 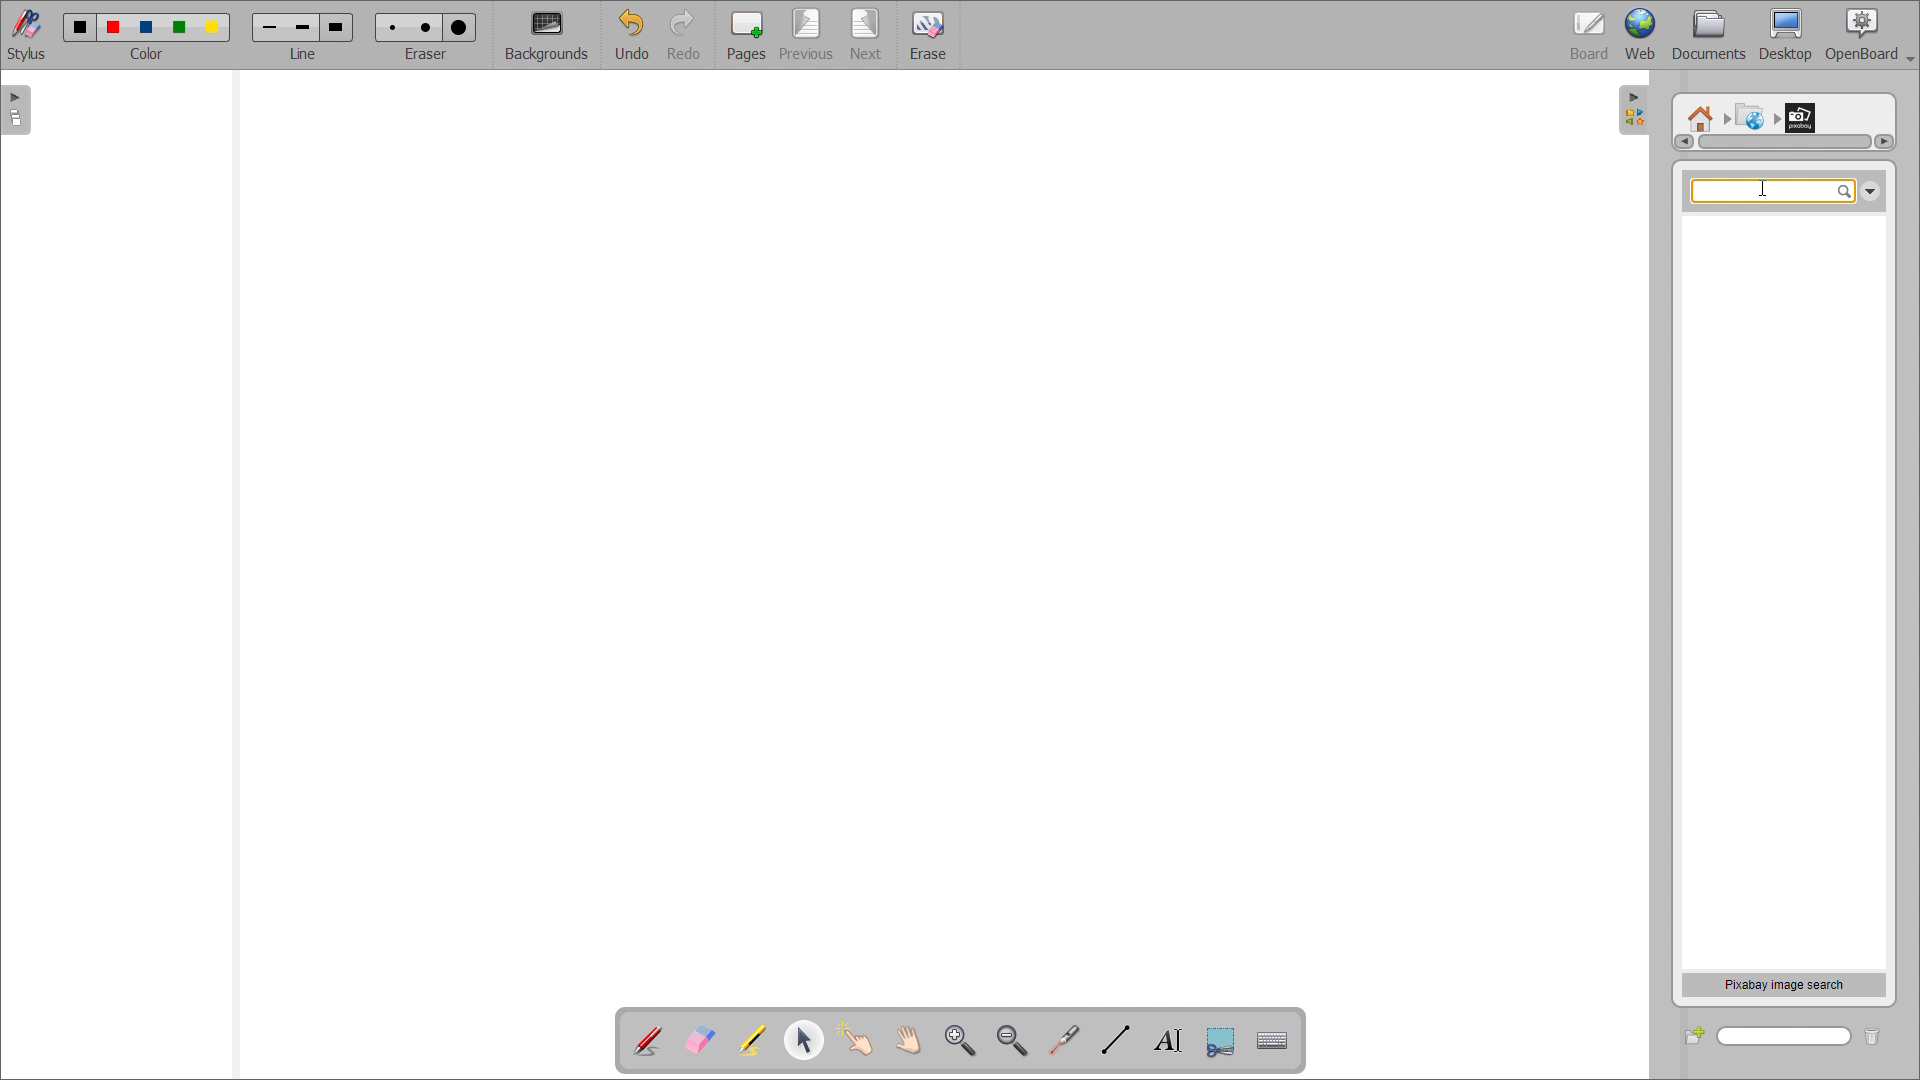 What do you see at coordinates (1784, 984) in the screenshot?
I see `pixabay image search` at bounding box center [1784, 984].